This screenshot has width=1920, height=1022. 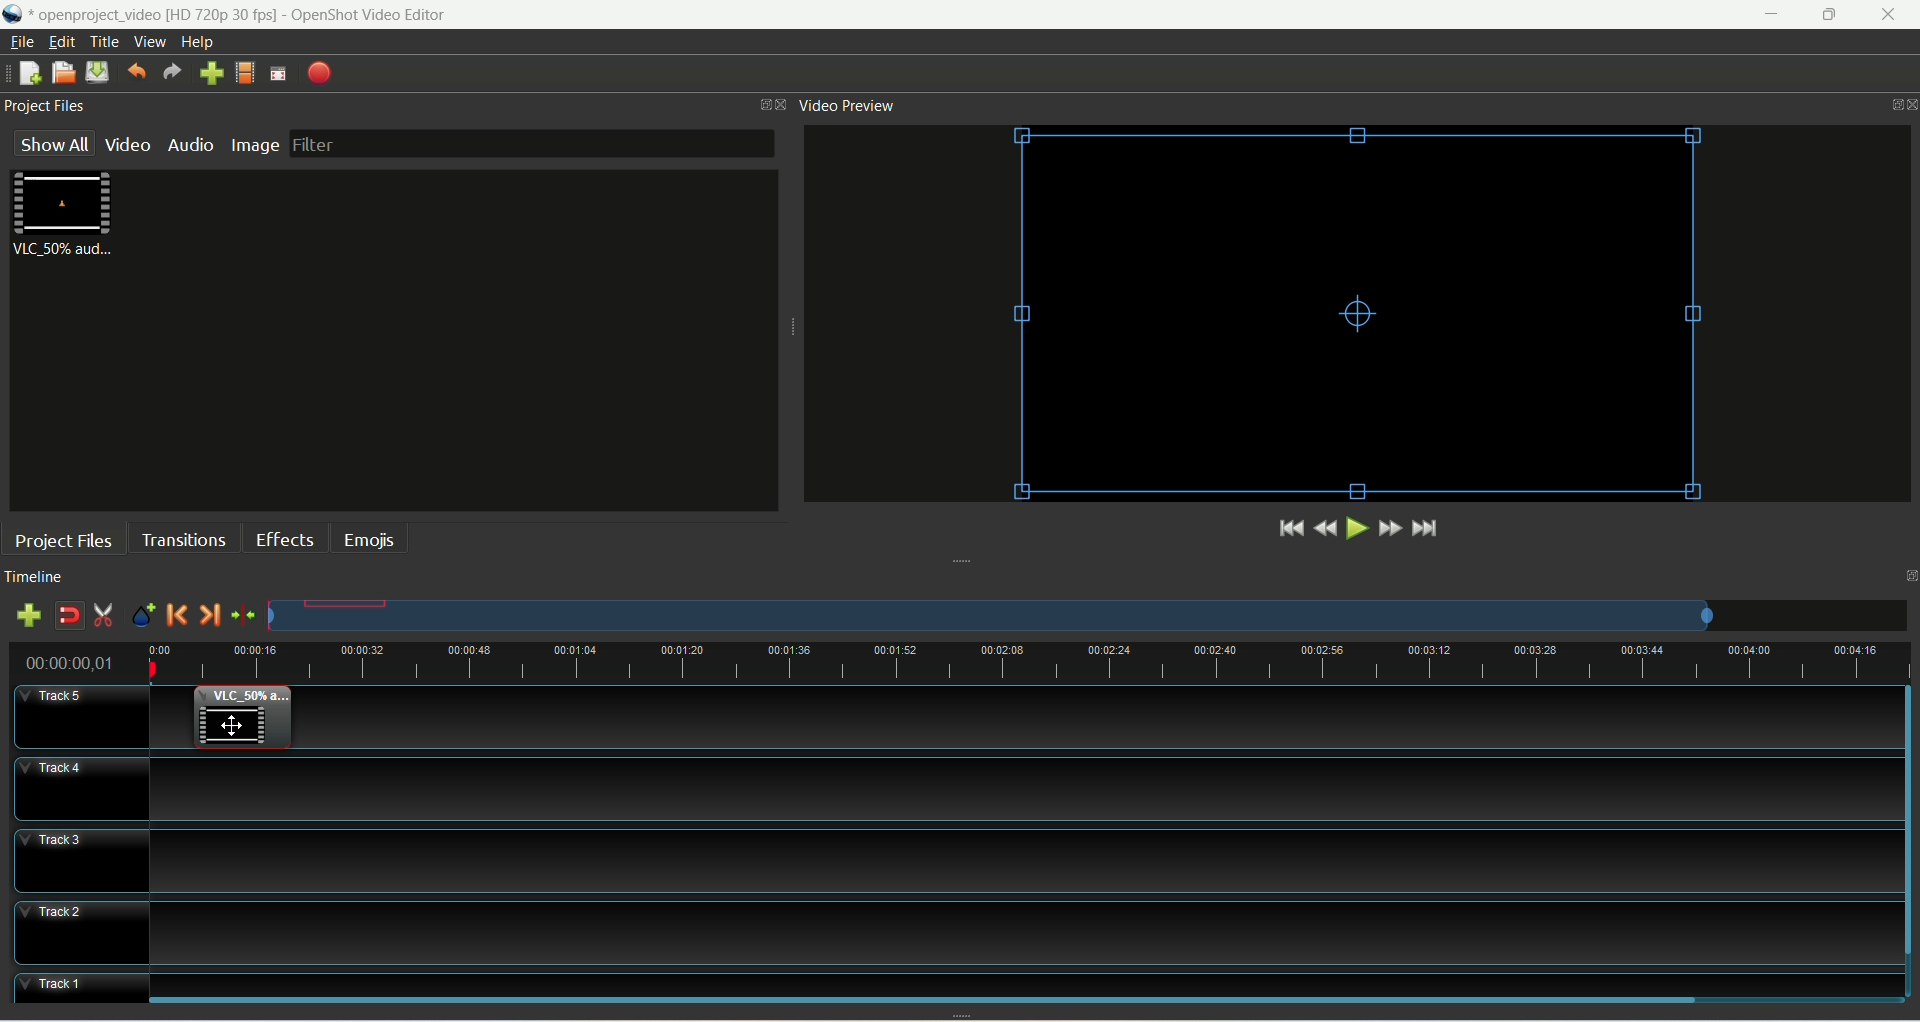 What do you see at coordinates (1777, 14) in the screenshot?
I see `minimize` at bounding box center [1777, 14].